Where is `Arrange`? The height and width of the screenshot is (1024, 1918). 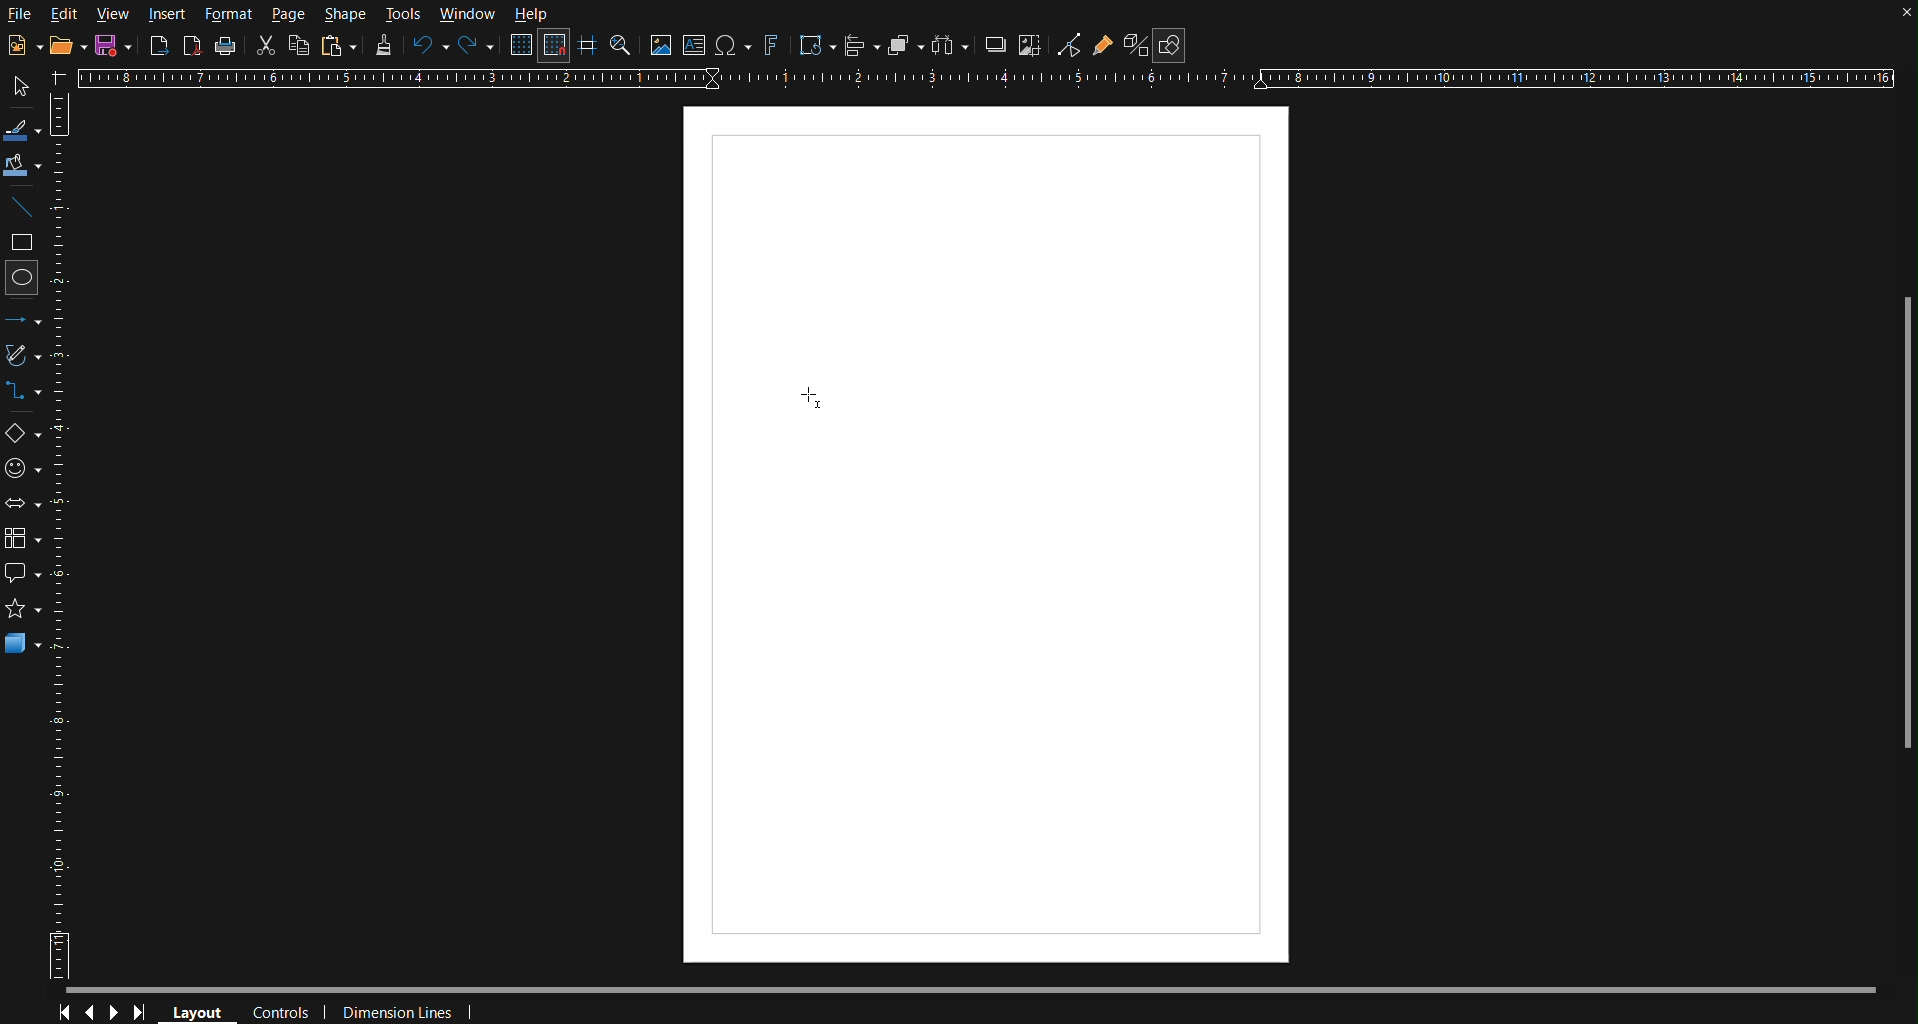 Arrange is located at coordinates (902, 45).